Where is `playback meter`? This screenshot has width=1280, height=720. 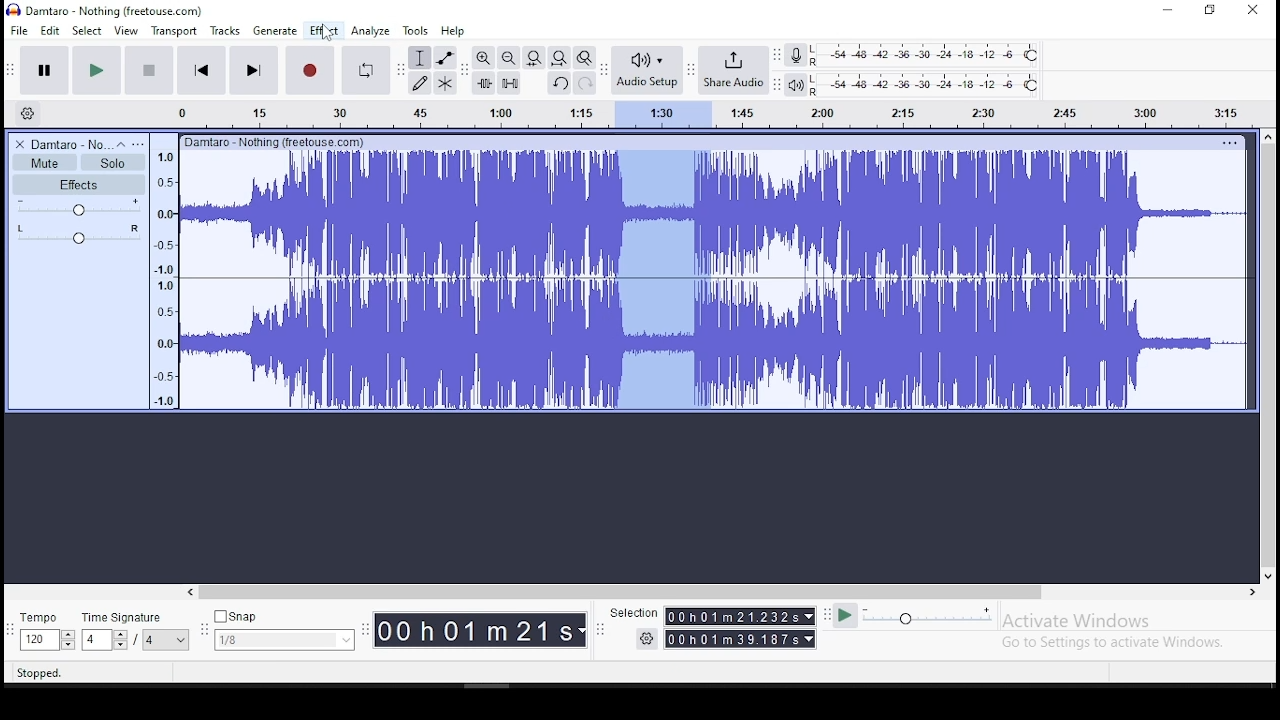 playback meter is located at coordinates (797, 85).